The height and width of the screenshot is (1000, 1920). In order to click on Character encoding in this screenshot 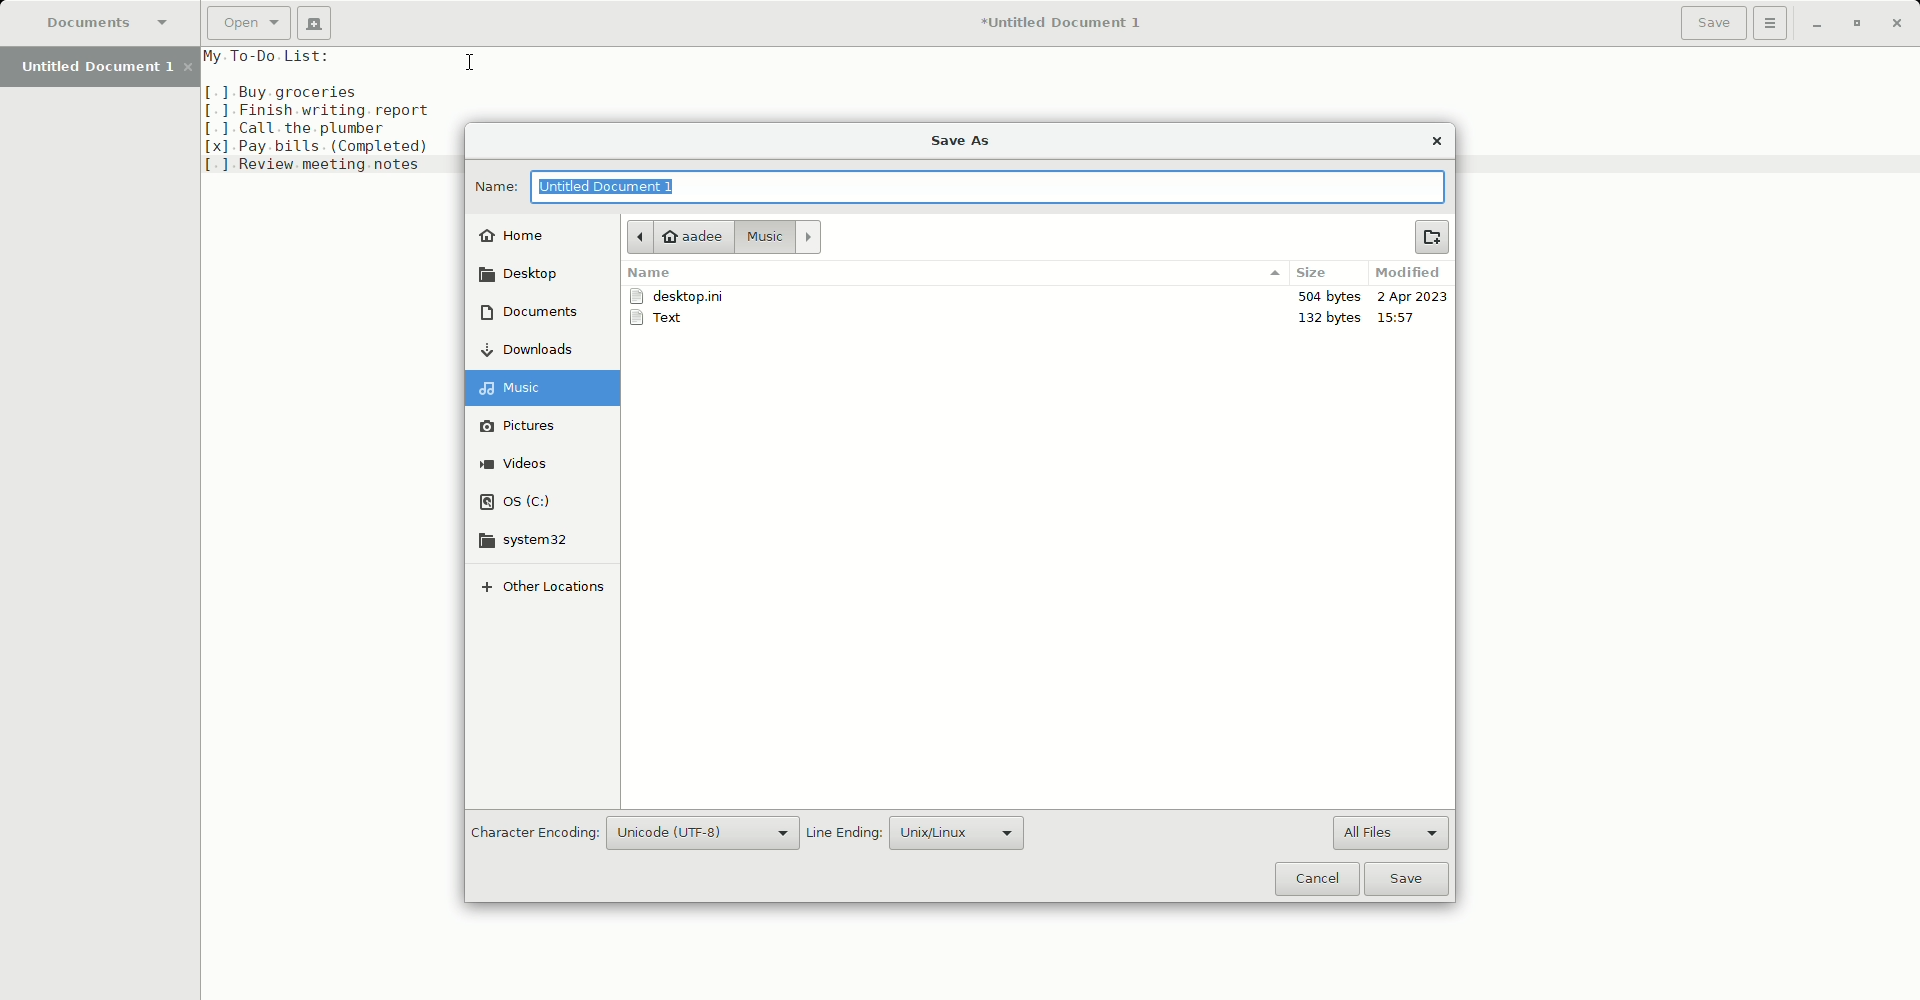, I will do `click(532, 832)`.